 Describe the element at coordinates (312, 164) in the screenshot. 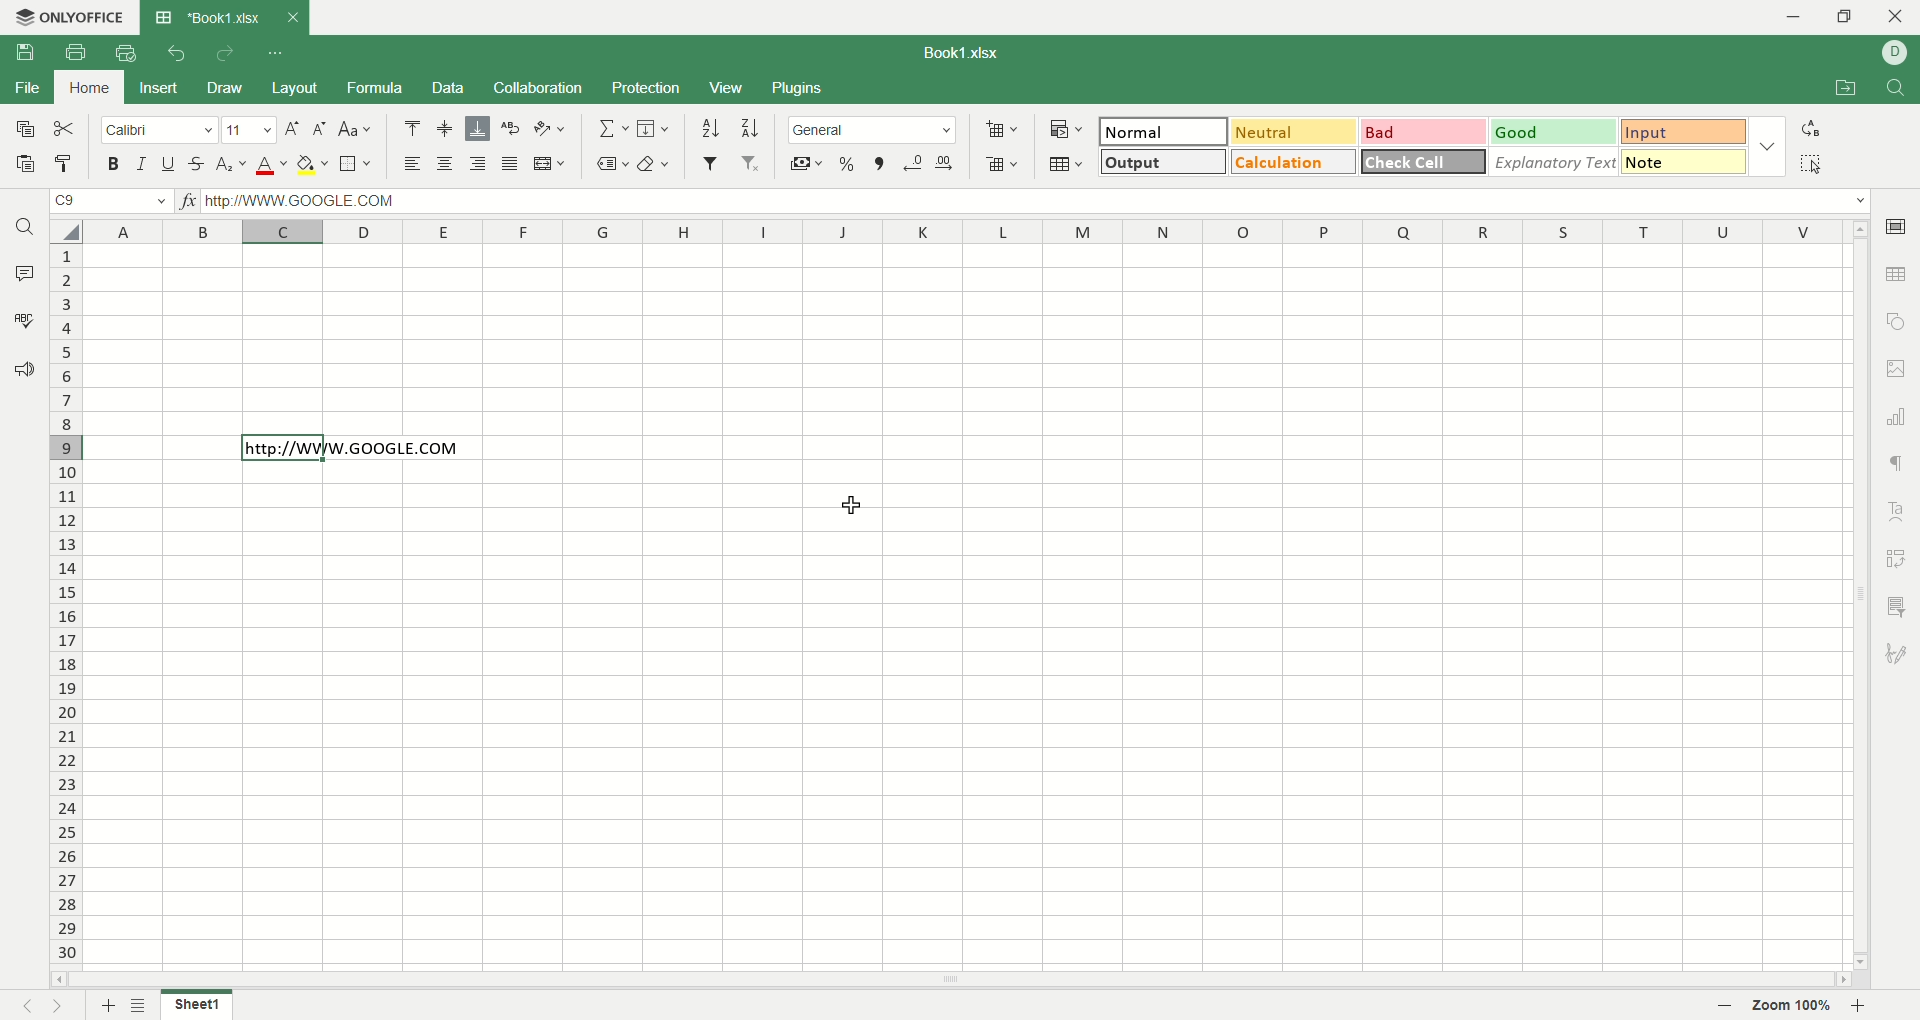

I see `background color` at that location.